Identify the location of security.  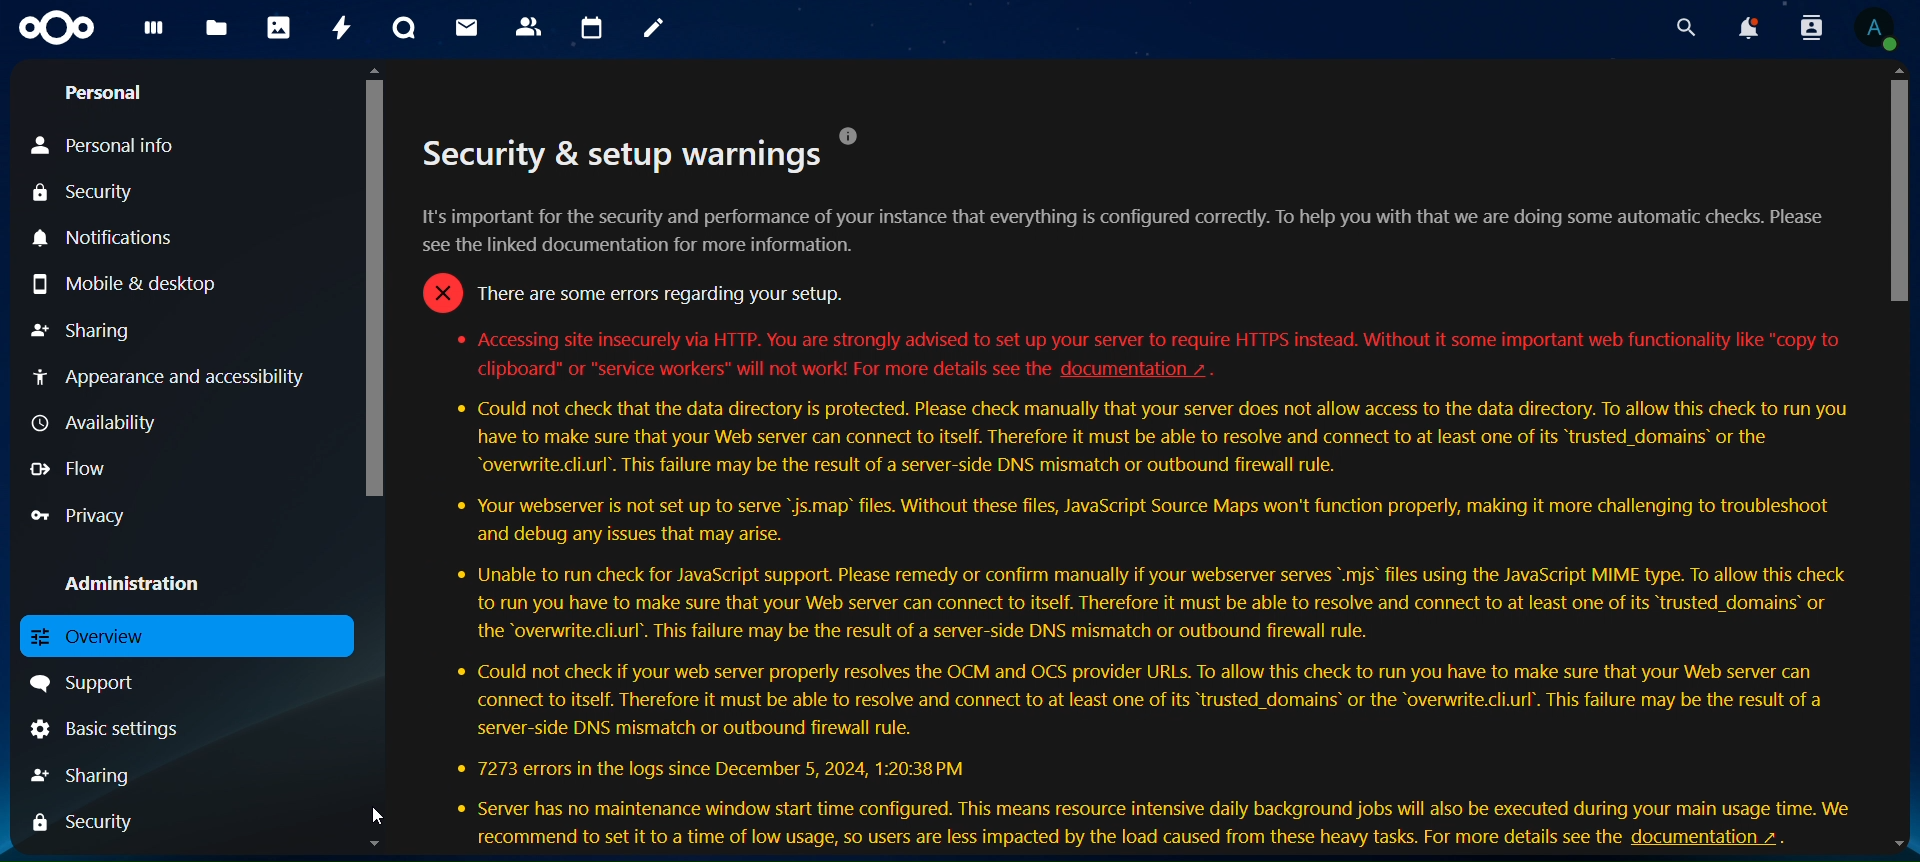
(88, 191).